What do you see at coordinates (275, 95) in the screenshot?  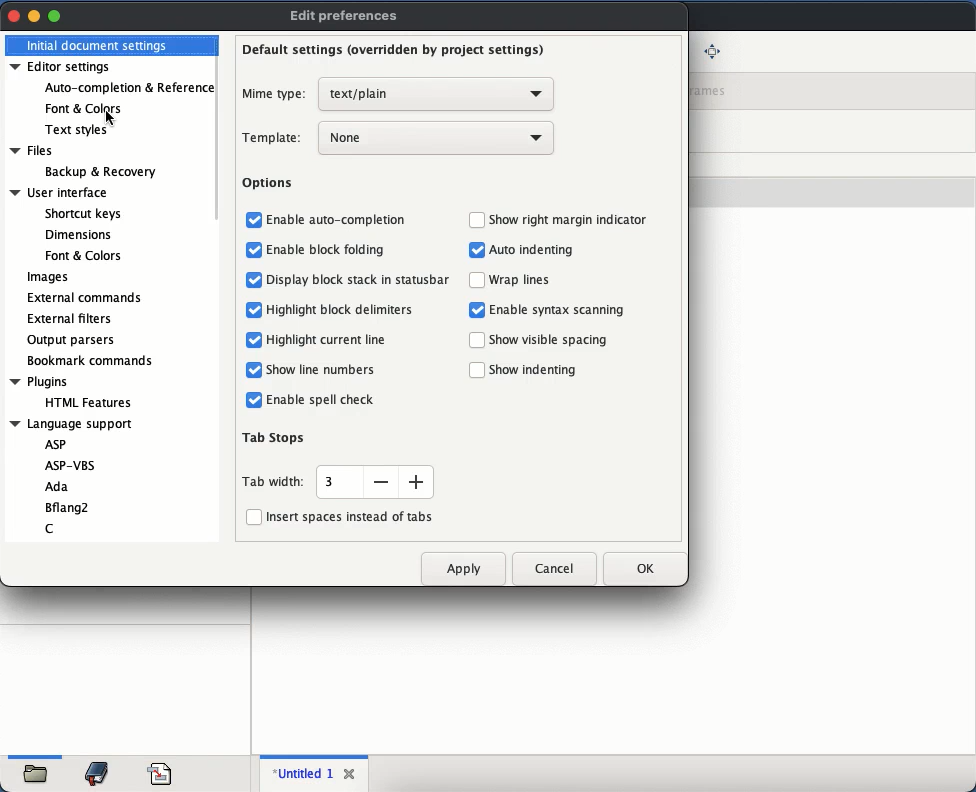 I see `mime type` at bounding box center [275, 95].